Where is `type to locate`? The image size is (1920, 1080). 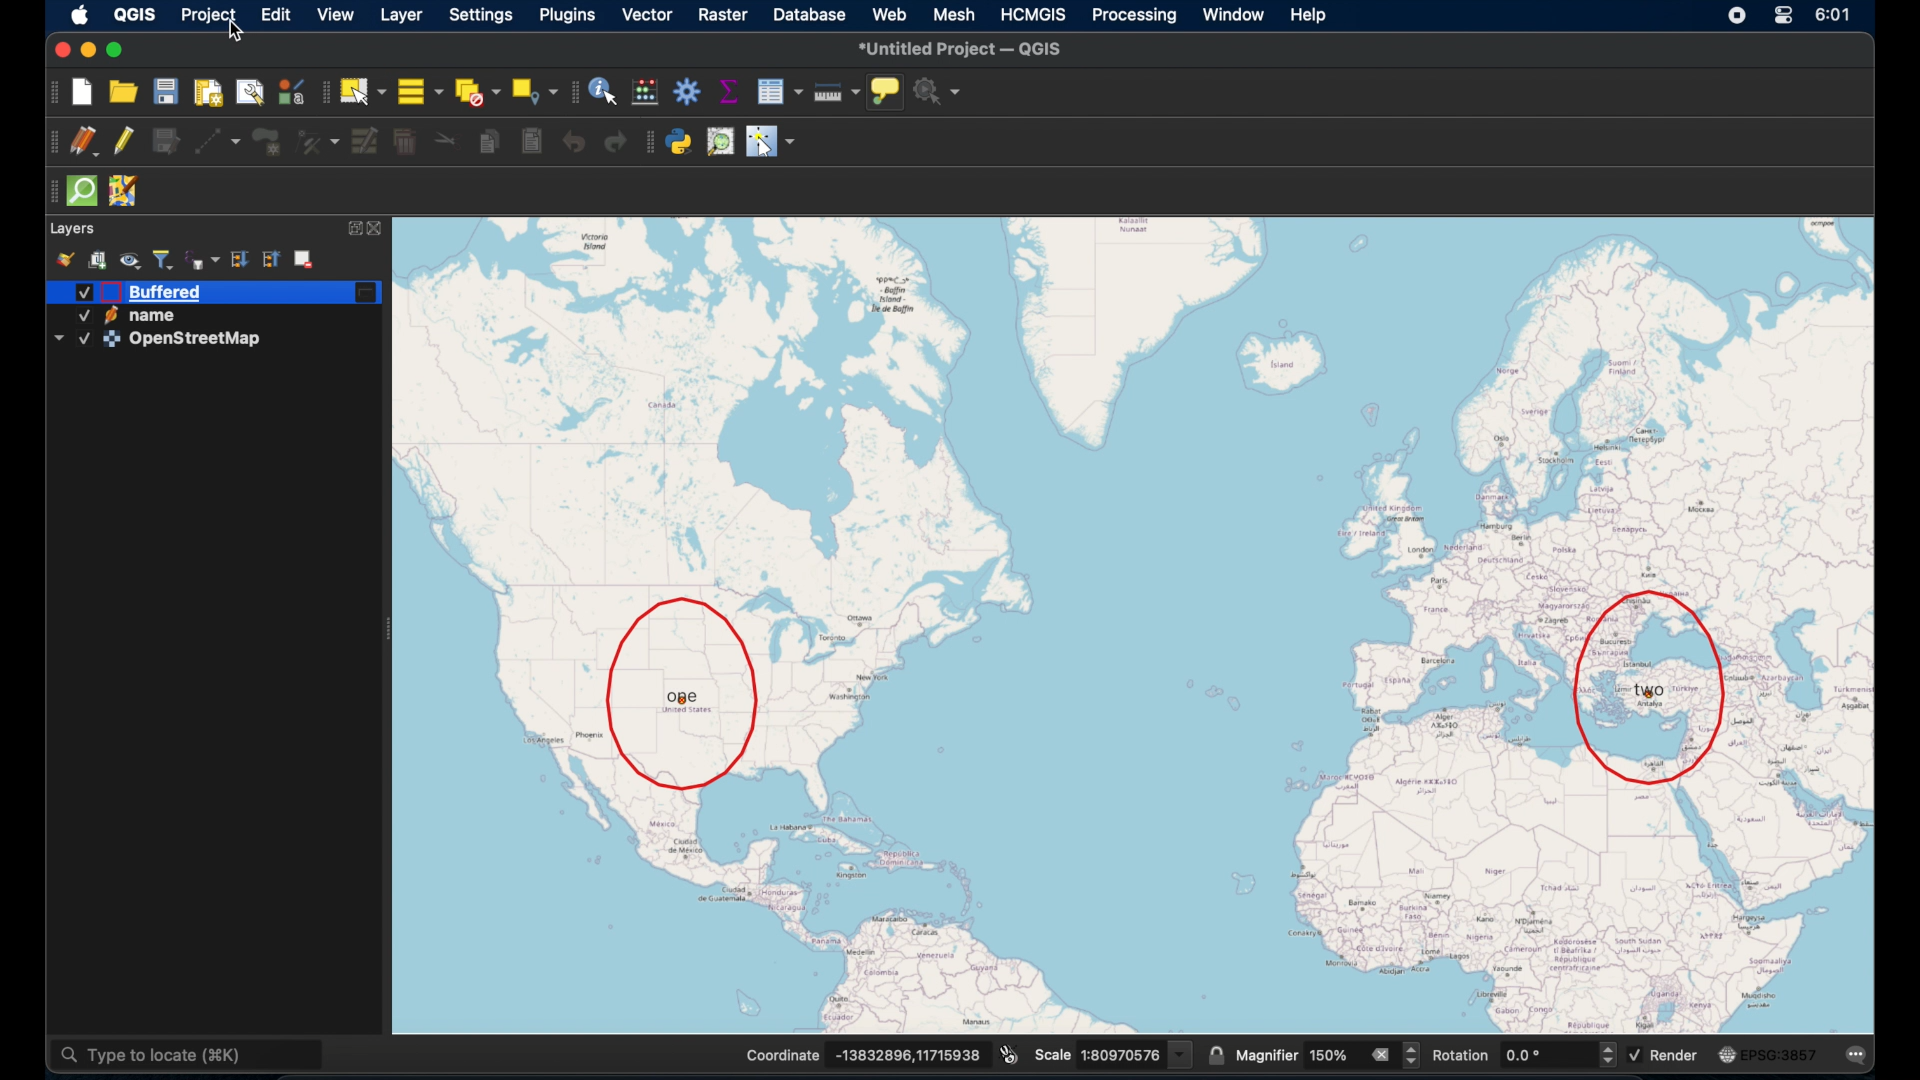 type to locate is located at coordinates (191, 1053).